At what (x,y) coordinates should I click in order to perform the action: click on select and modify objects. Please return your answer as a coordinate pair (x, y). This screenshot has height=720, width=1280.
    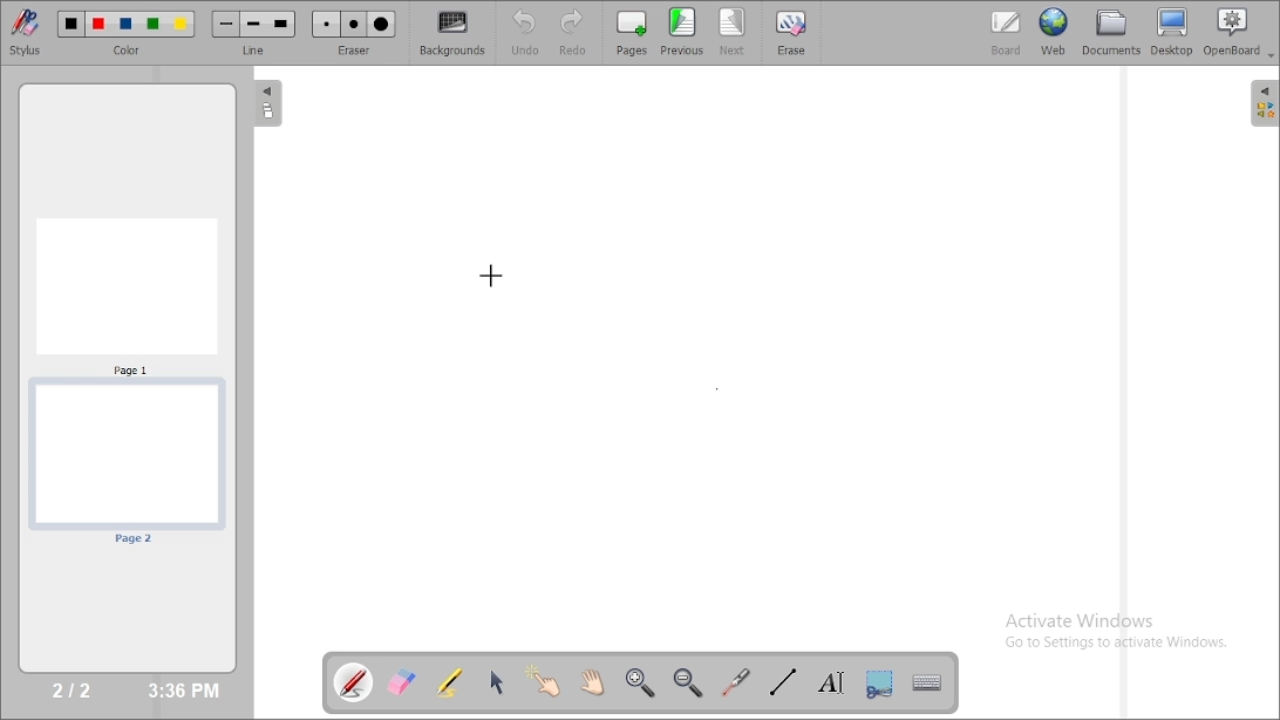
    Looking at the image, I should click on (497, 682).